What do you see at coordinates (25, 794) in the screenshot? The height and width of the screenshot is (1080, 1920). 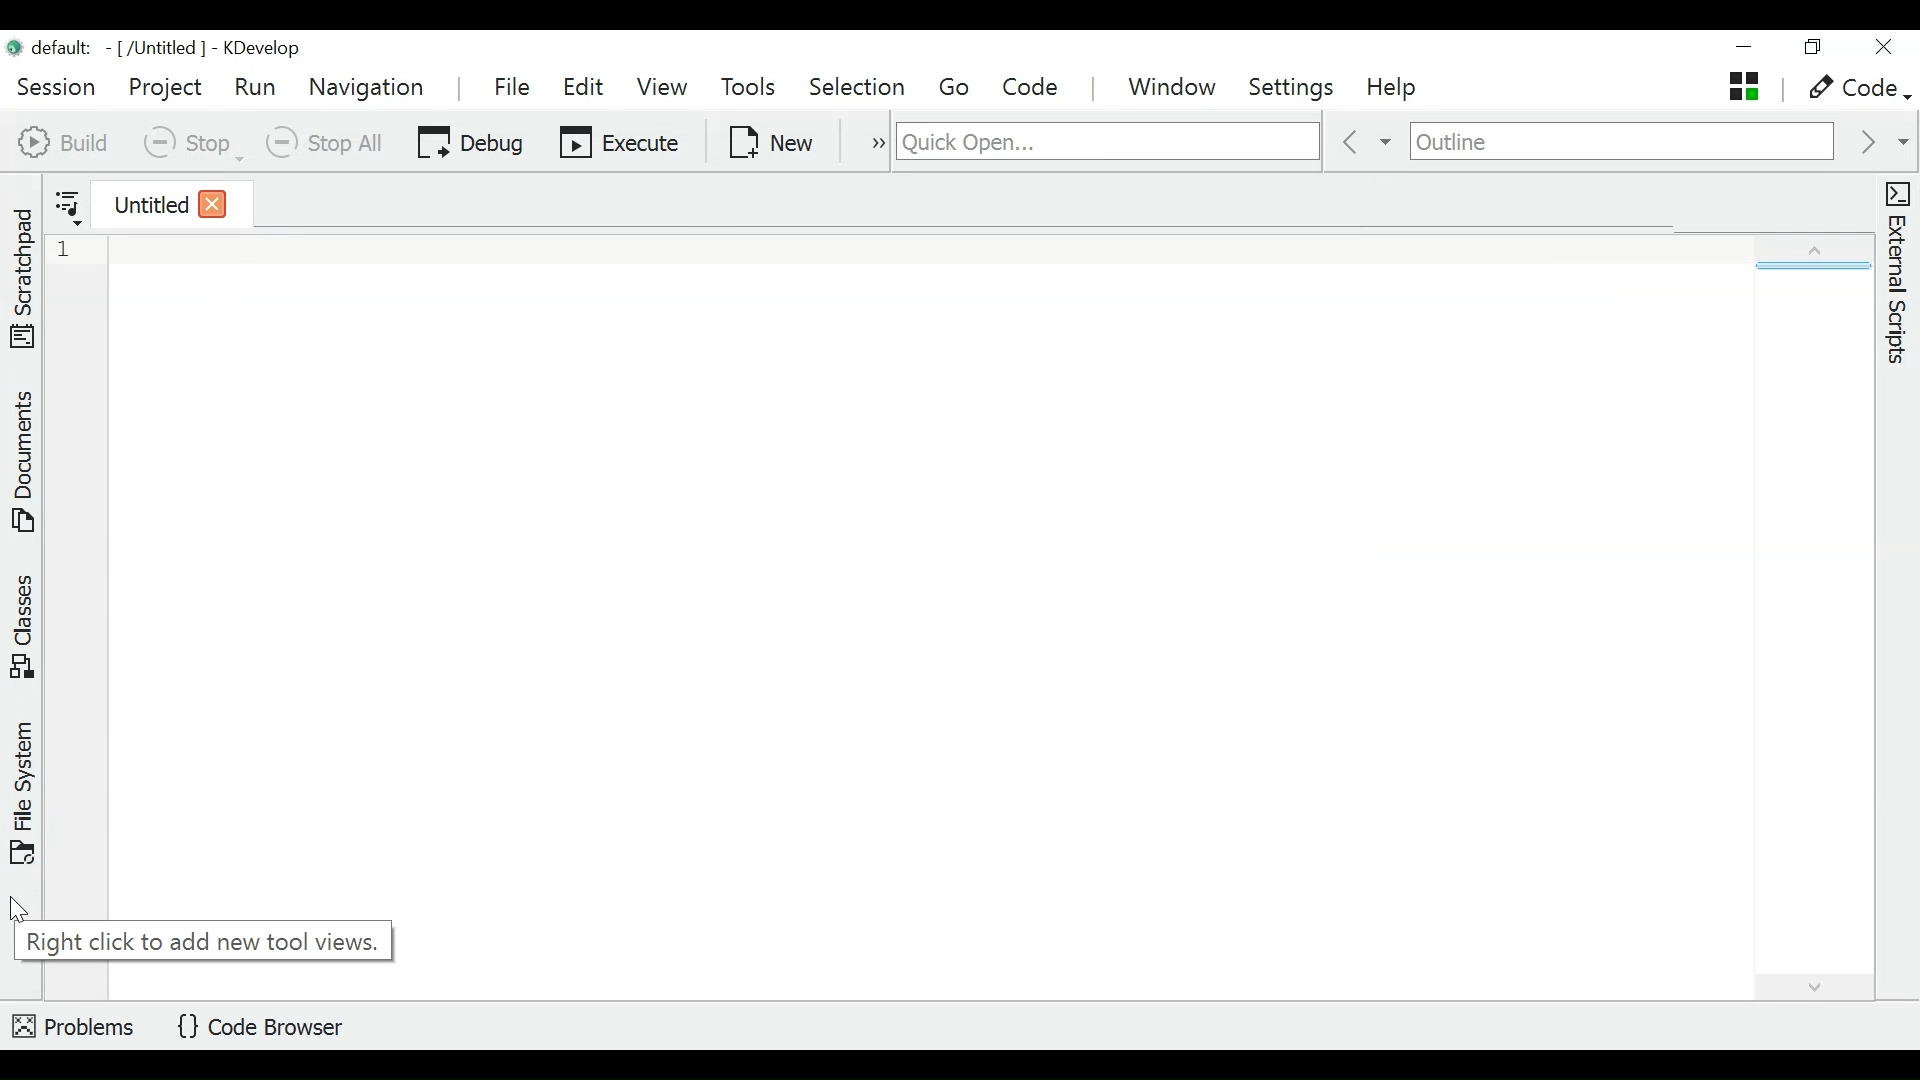 I see `File System` at bounding box center [25, 794].